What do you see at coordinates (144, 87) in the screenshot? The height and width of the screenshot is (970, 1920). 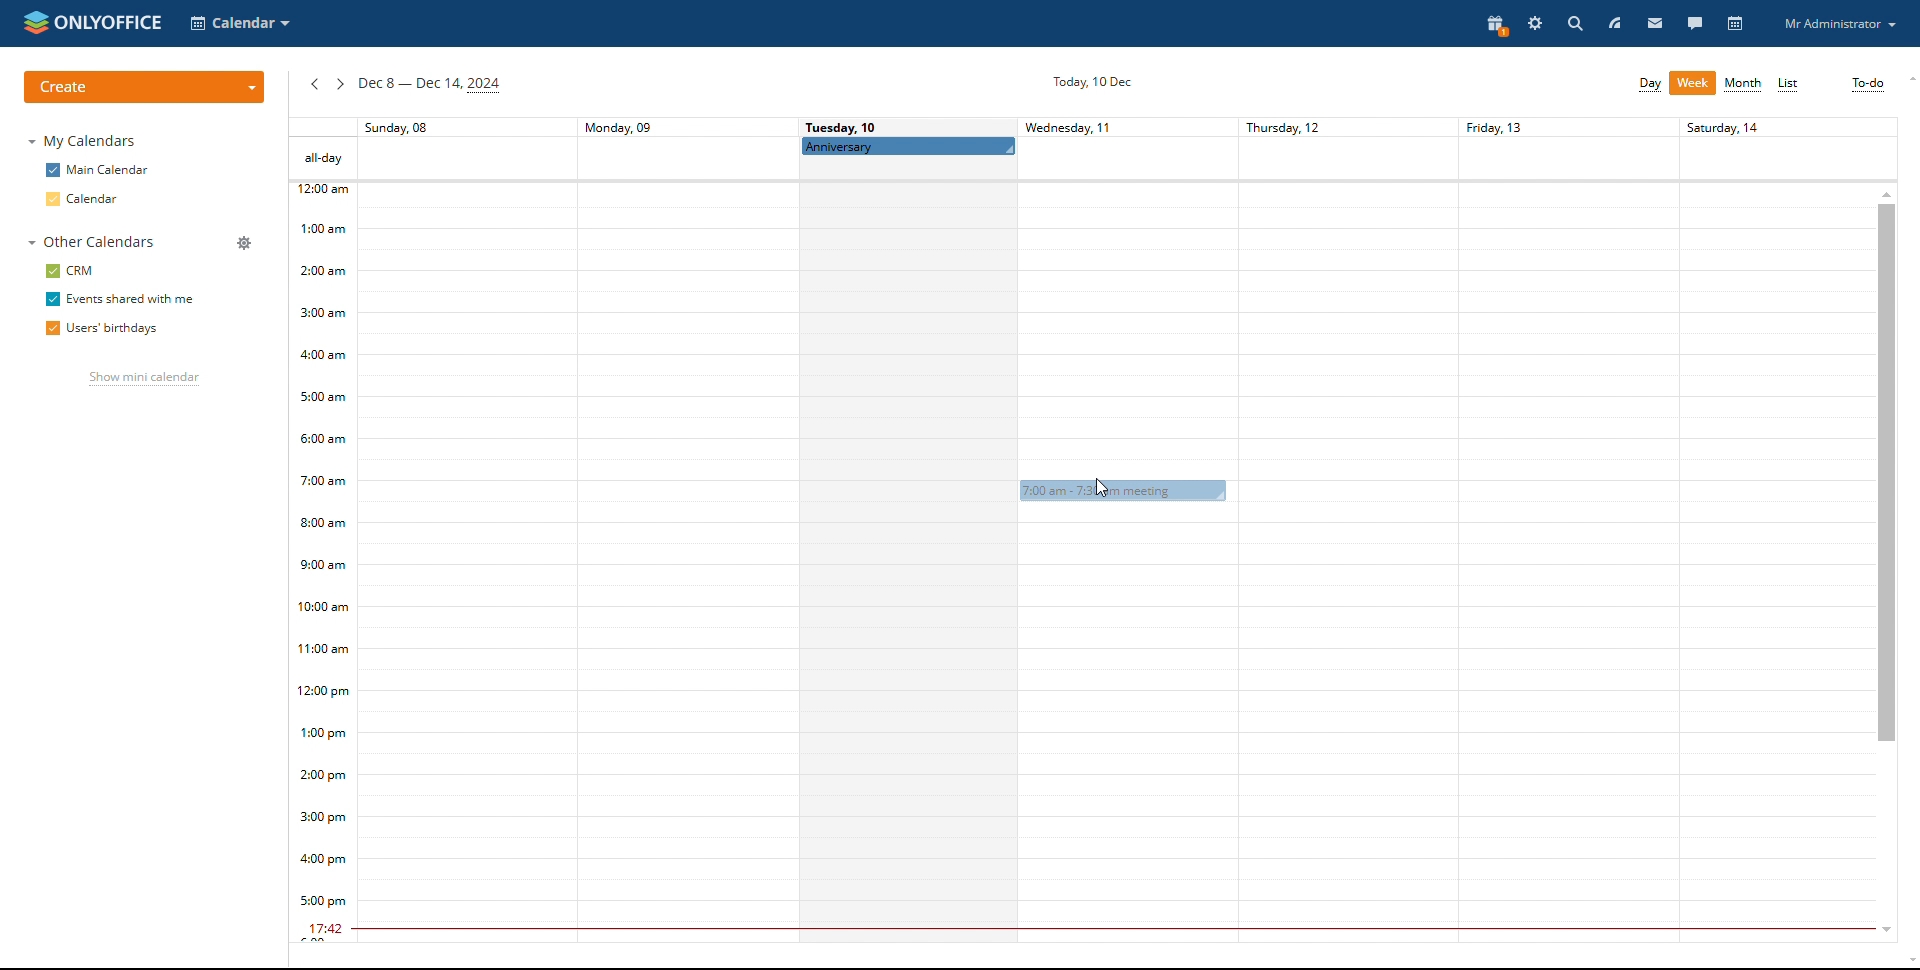 I see `create` at bounding box center [144, 87].